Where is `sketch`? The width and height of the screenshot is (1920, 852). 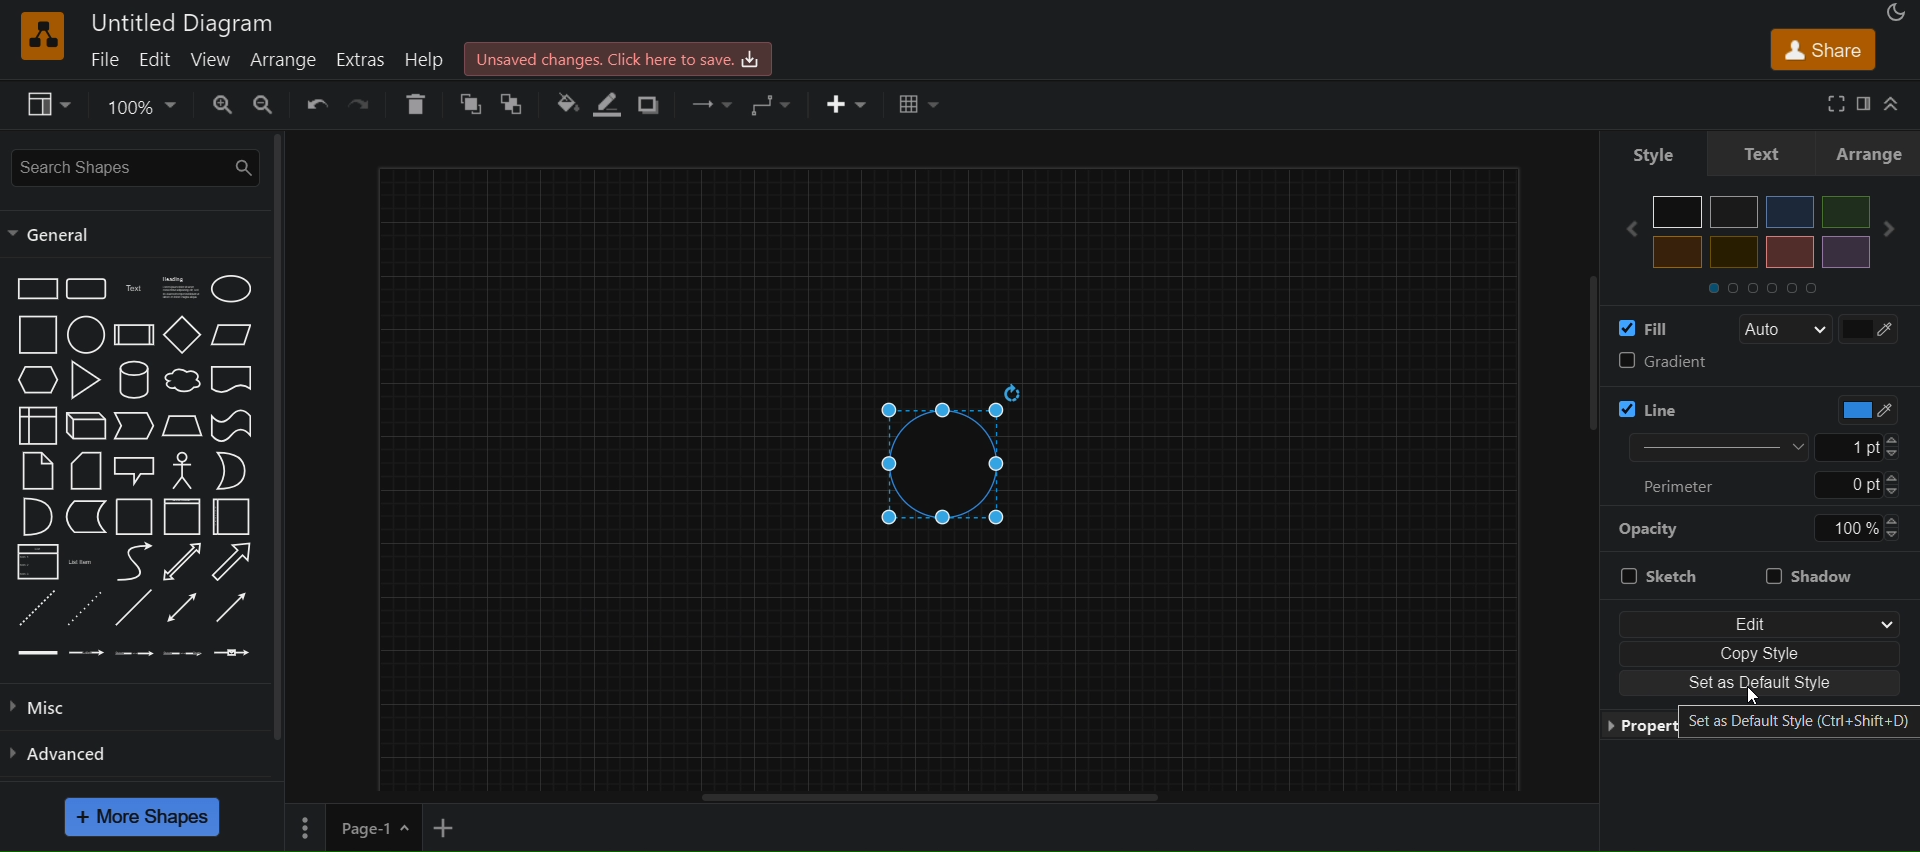 sketch is located at coordinates (1670, 572).